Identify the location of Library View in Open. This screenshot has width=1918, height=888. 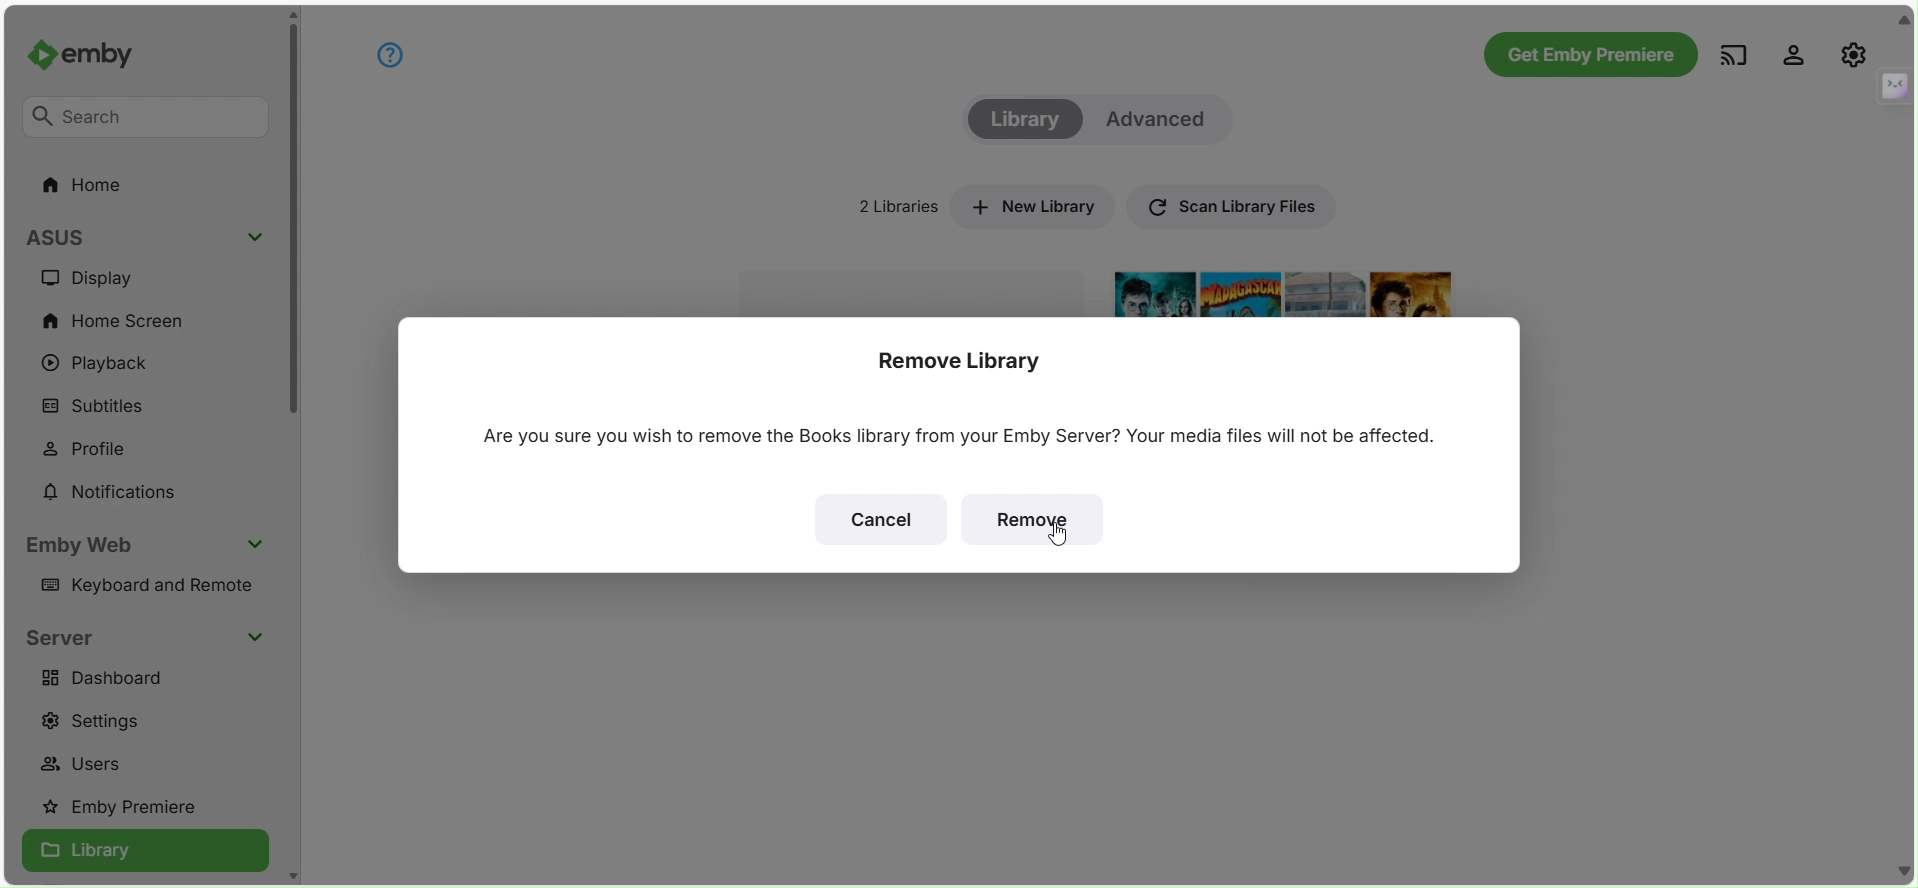
(145, 852).